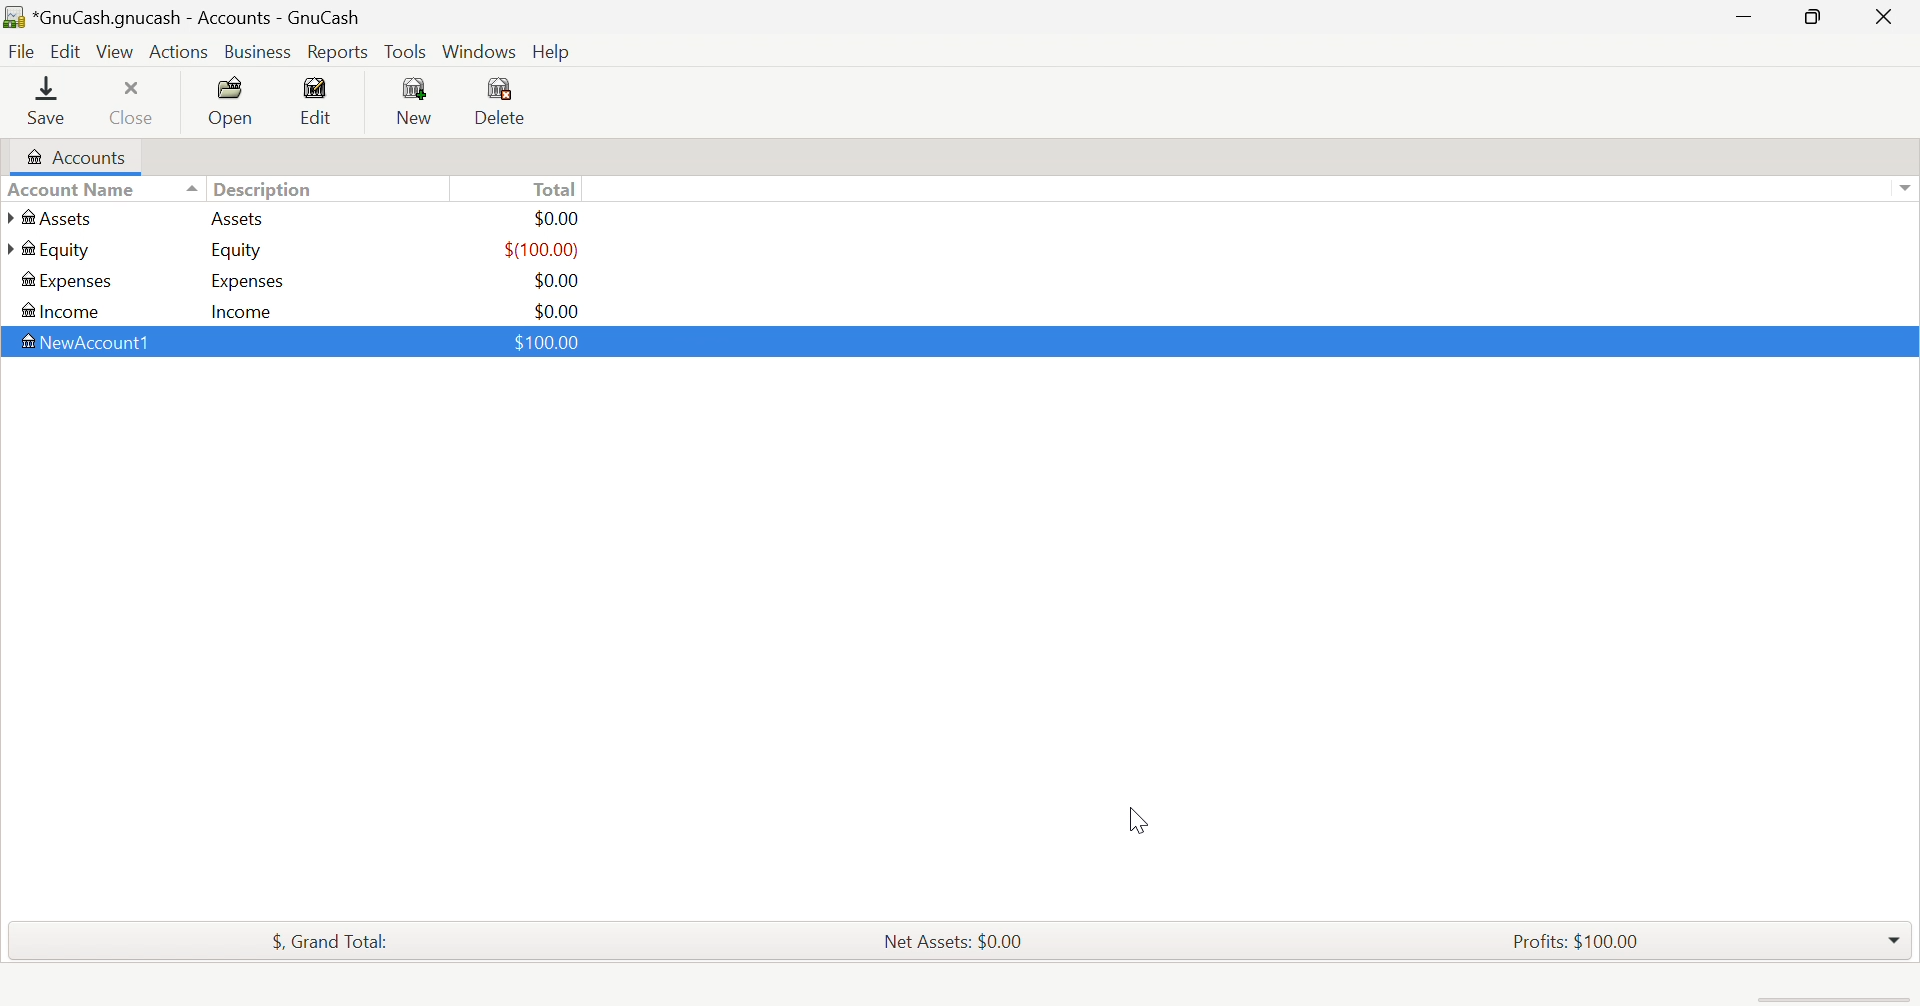 This screenshot has height=1006, width=1920. Describe the element at coordinates (180, 52) in the screenshot. I see `Actions` at that location.